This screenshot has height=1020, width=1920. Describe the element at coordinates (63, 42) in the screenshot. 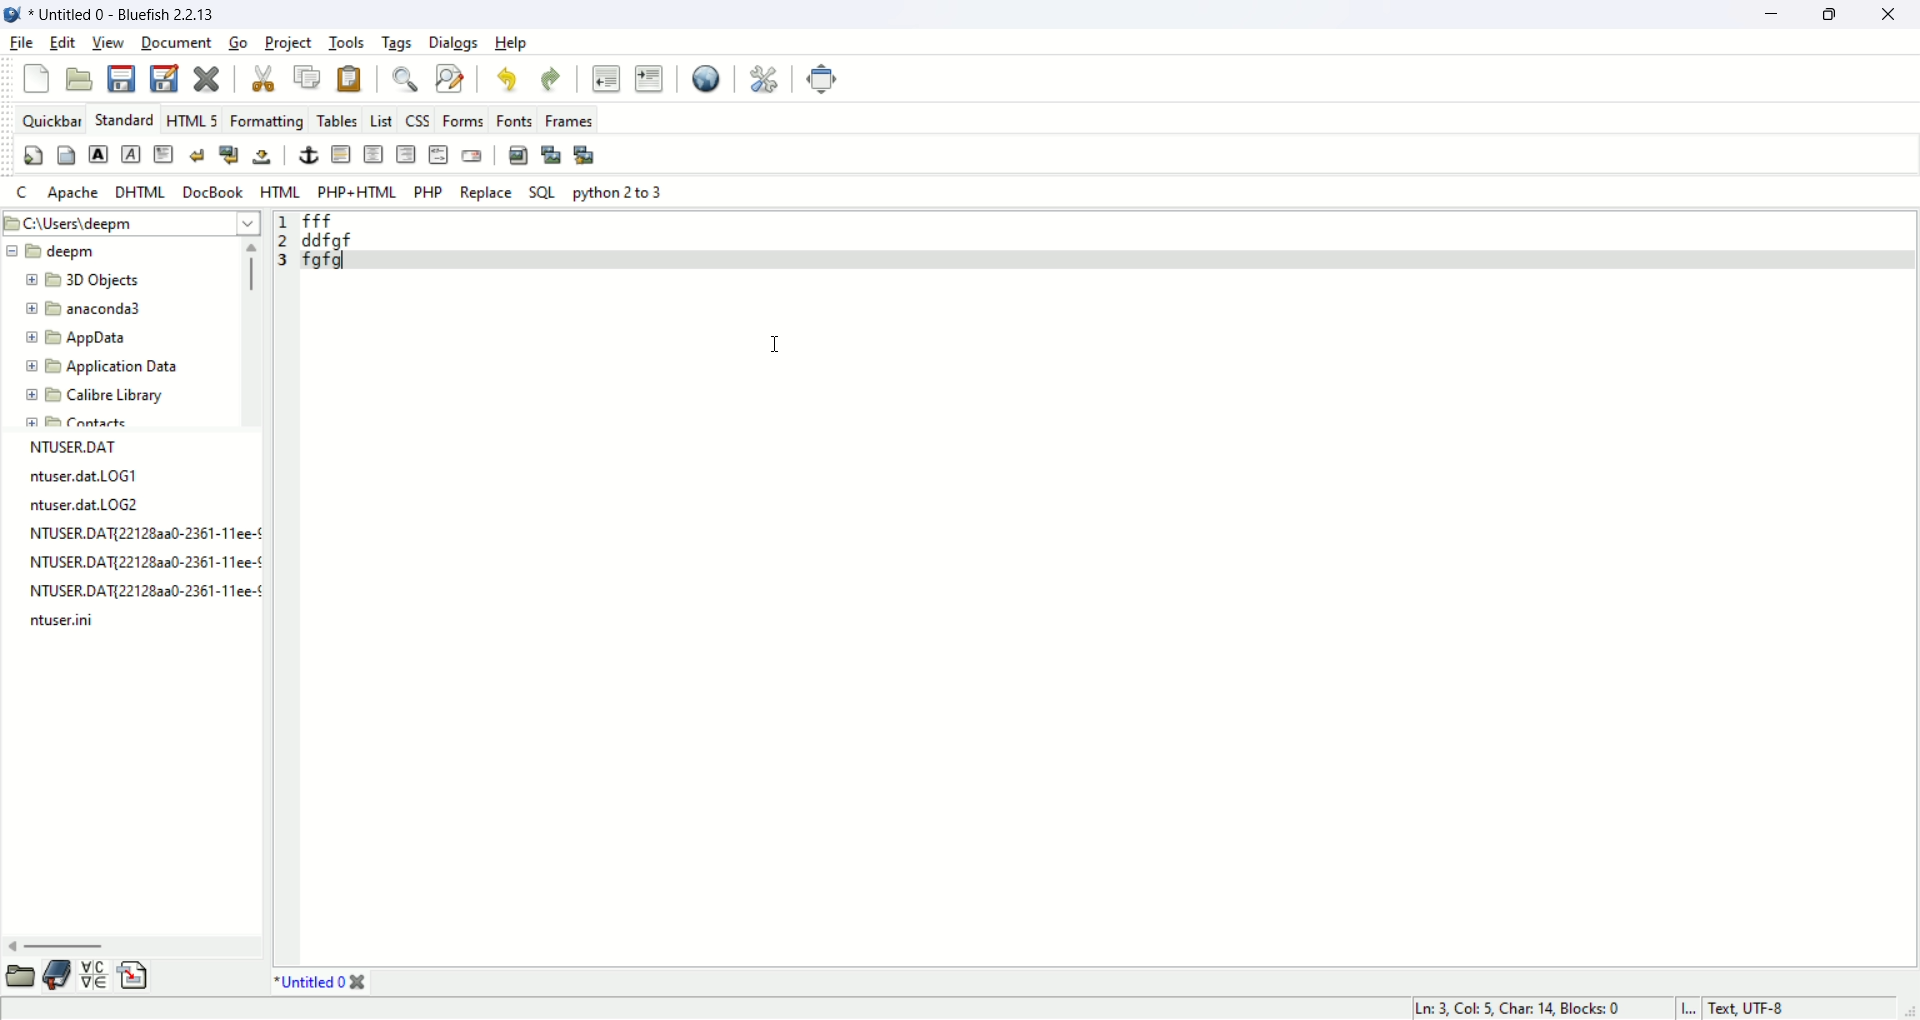

I see `edit` at that location.